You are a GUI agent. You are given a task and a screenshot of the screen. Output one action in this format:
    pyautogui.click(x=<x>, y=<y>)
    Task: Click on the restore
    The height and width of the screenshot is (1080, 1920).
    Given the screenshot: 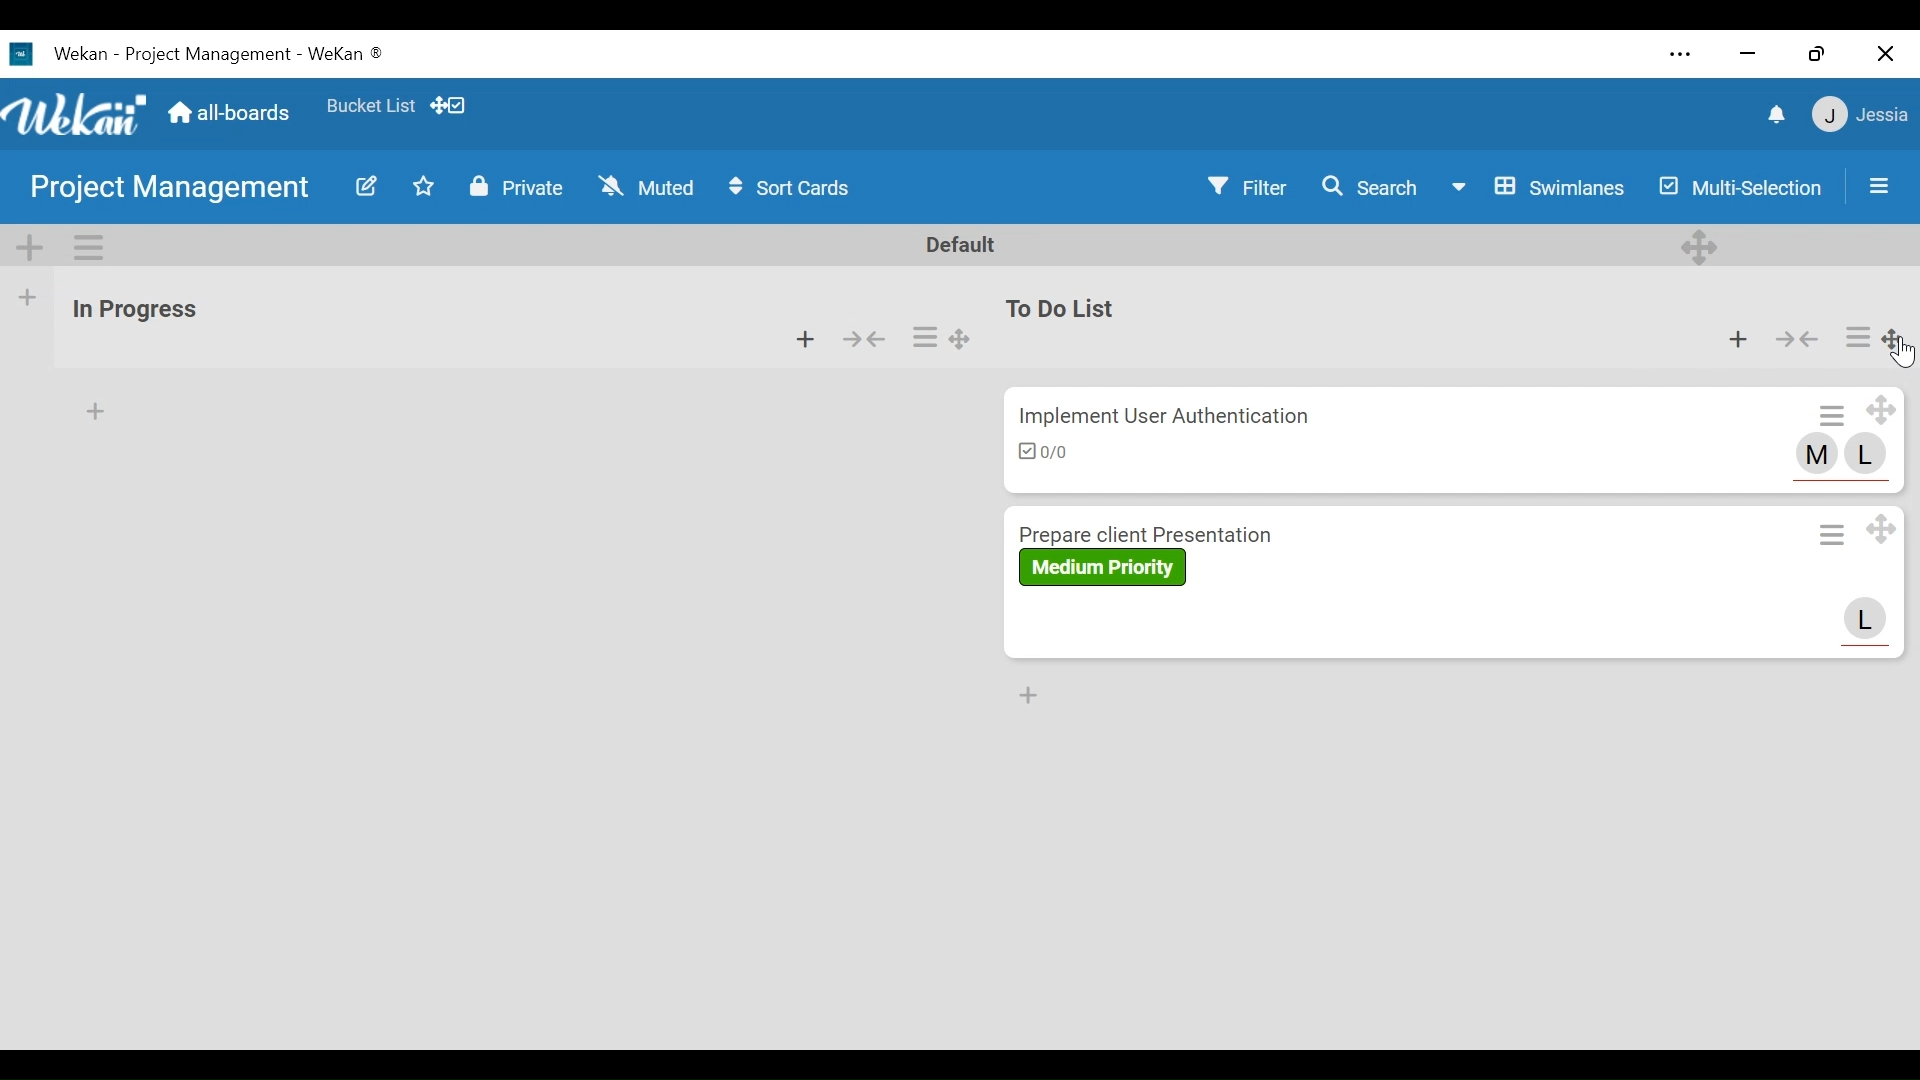 What is the action you would take?
    pyautogui.click(x=1816, y=54)
    